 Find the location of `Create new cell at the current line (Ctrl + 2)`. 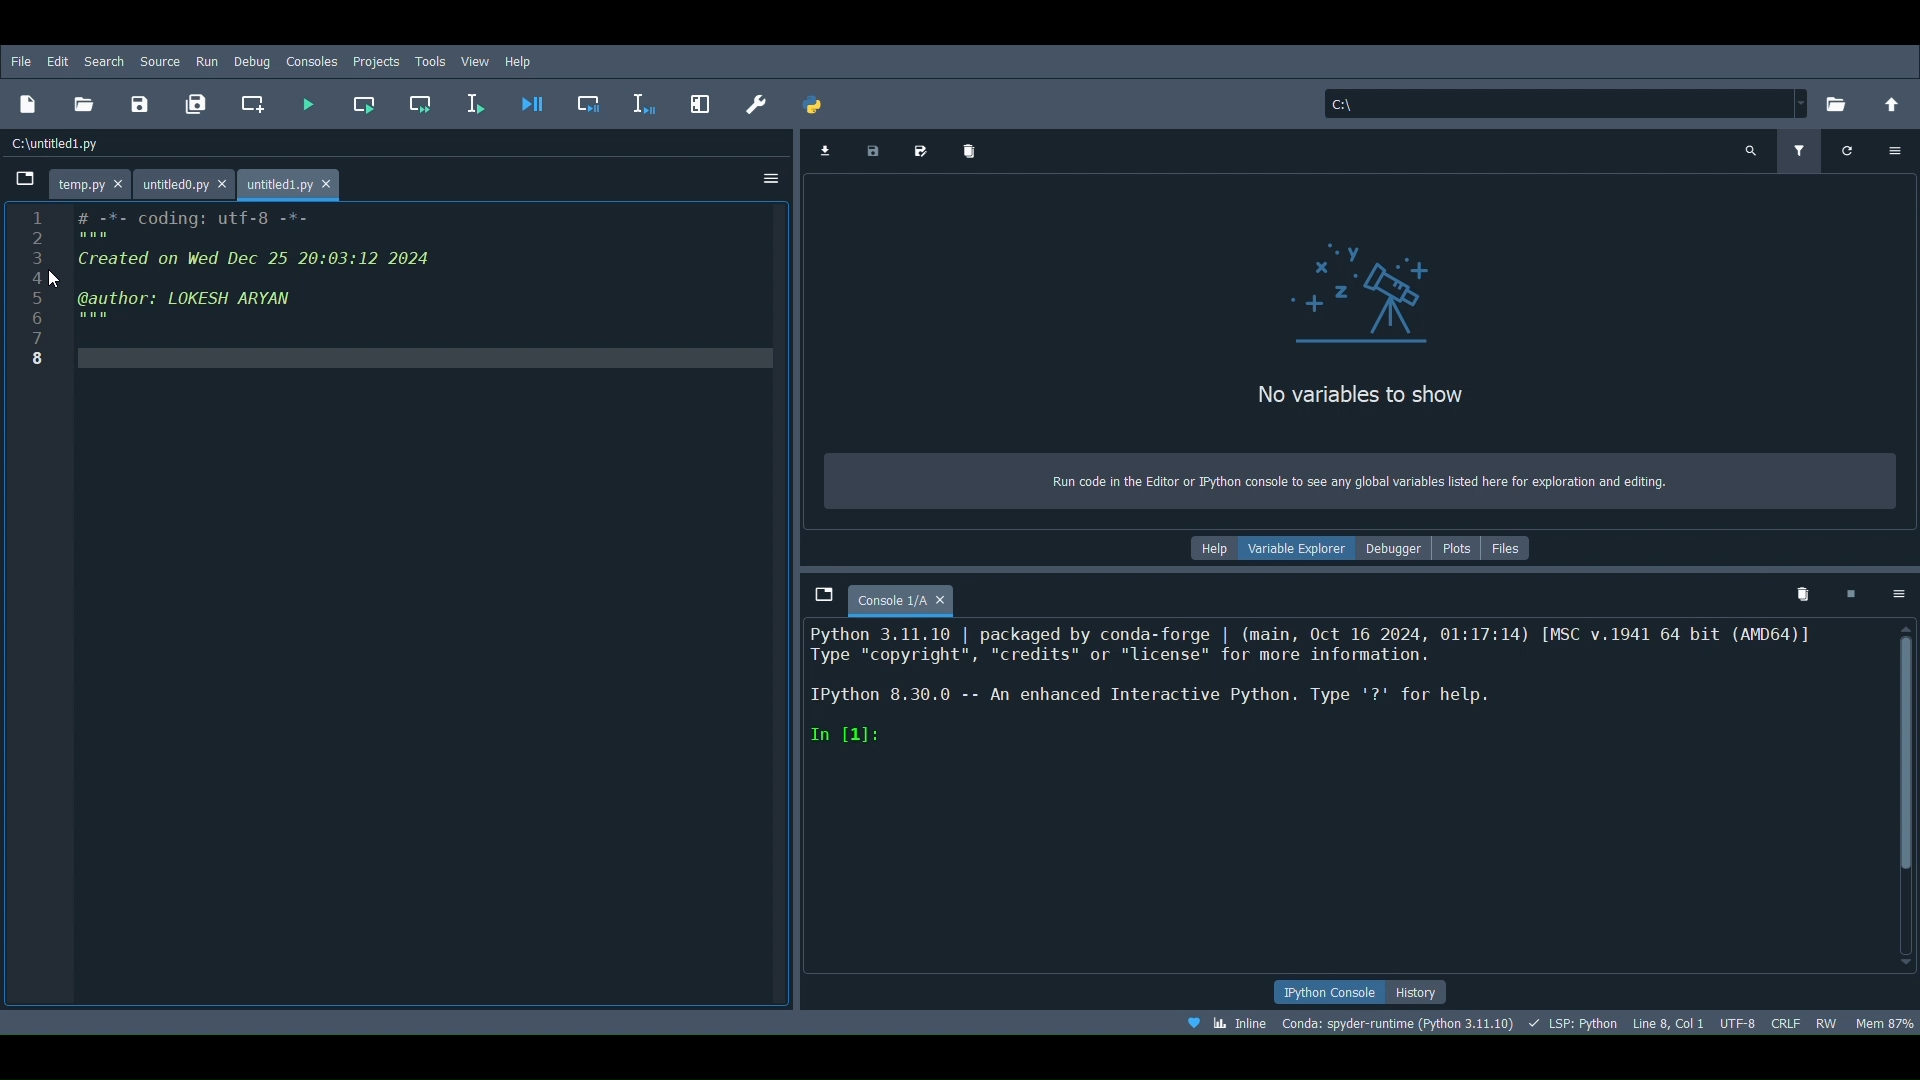

Create new cell at the current line (Ctrl + 2) is located at coordinates (259, 105).